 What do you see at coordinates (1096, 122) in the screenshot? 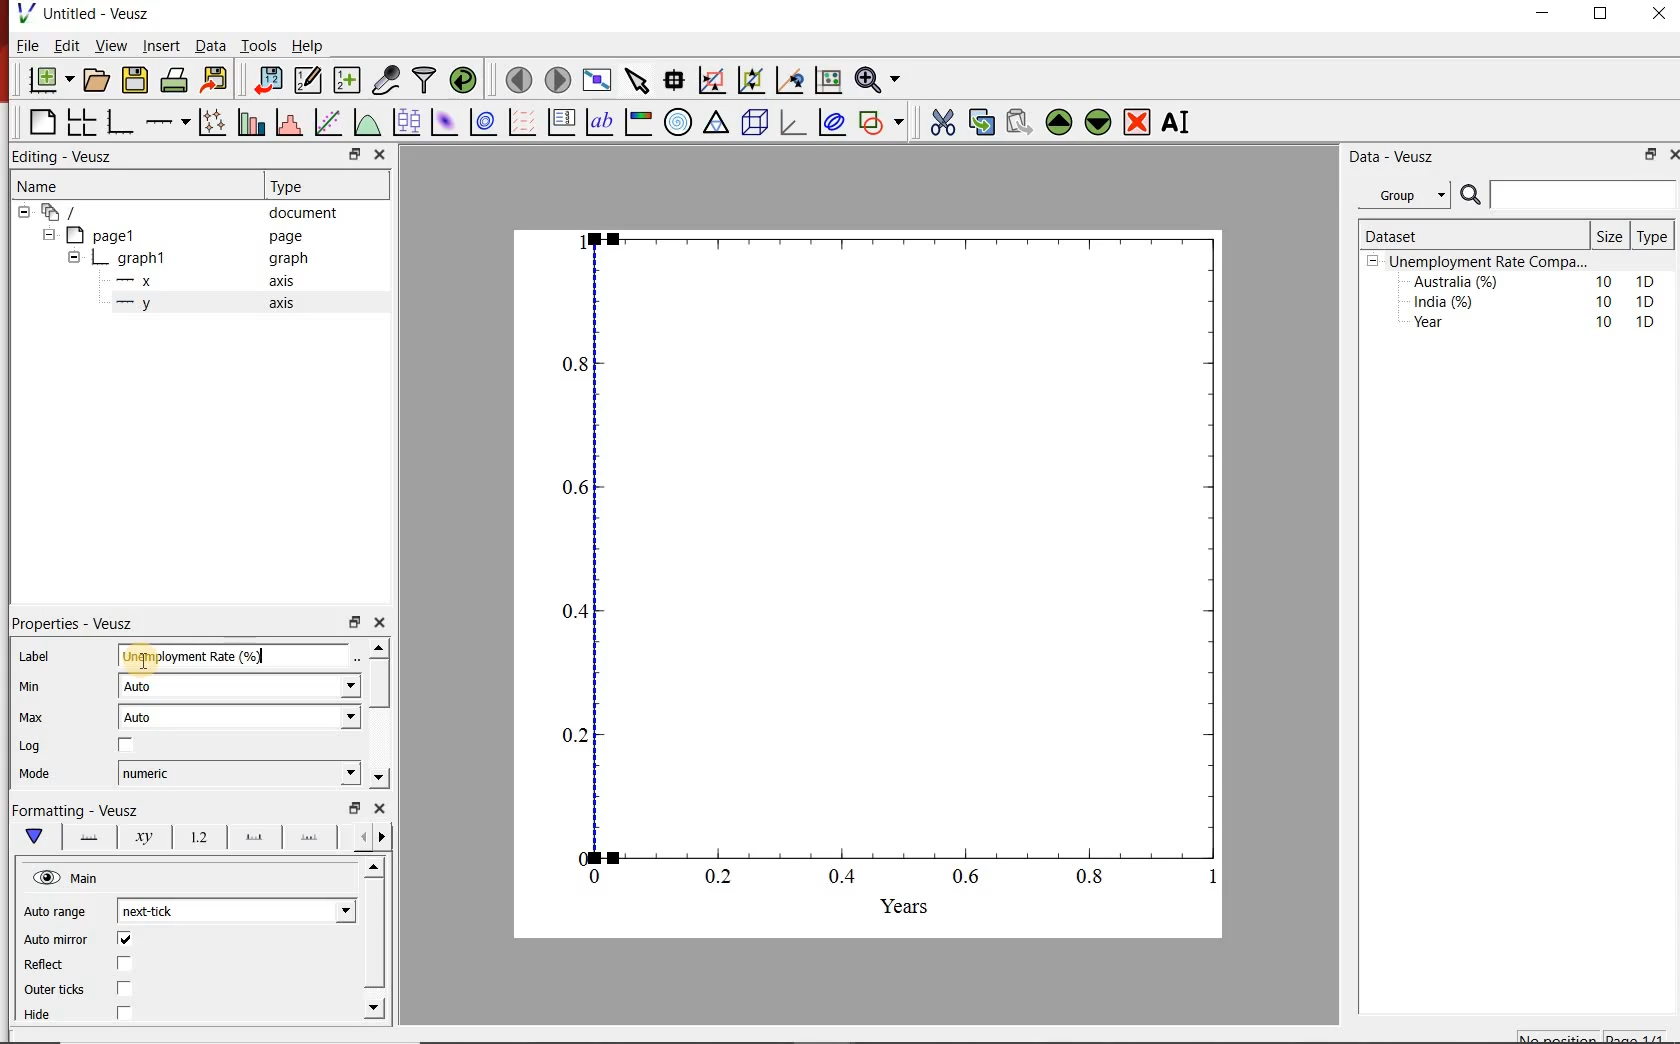
I see `move the widgets down` at bounding box center [1096, 122].